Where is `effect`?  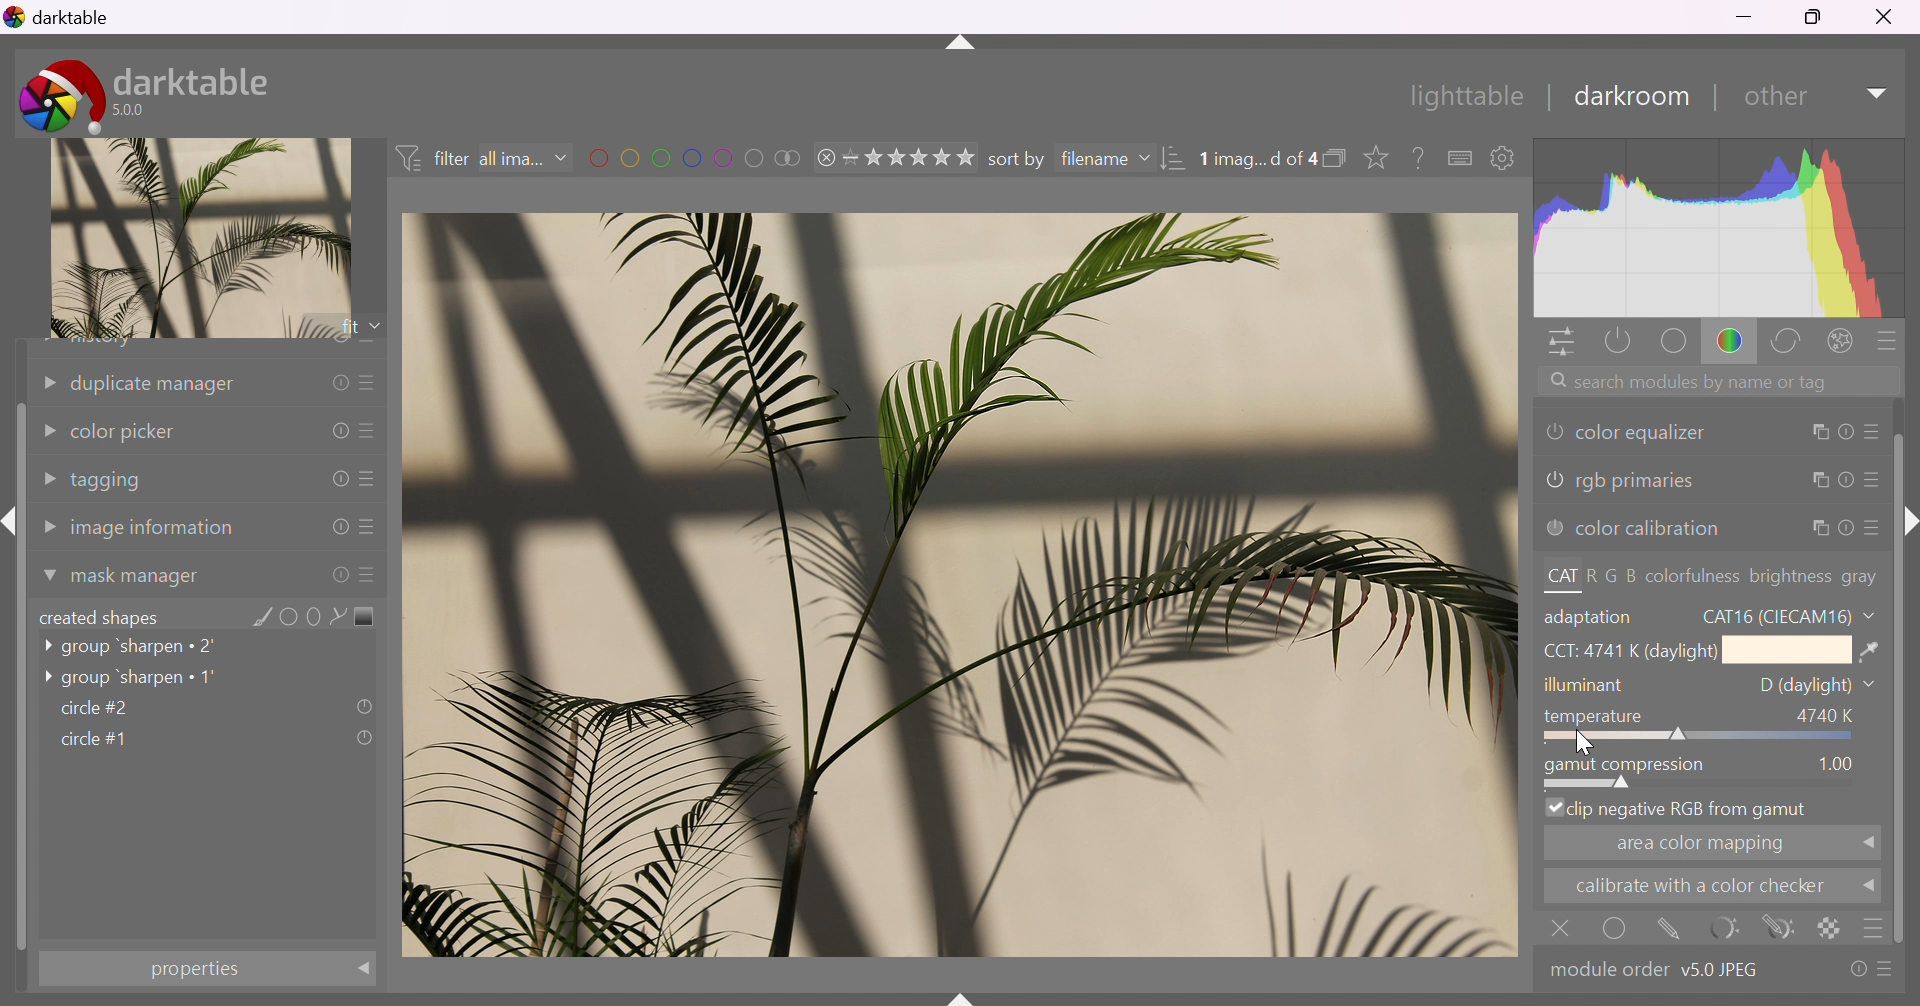
effect is located at coordinates (1843, 341).